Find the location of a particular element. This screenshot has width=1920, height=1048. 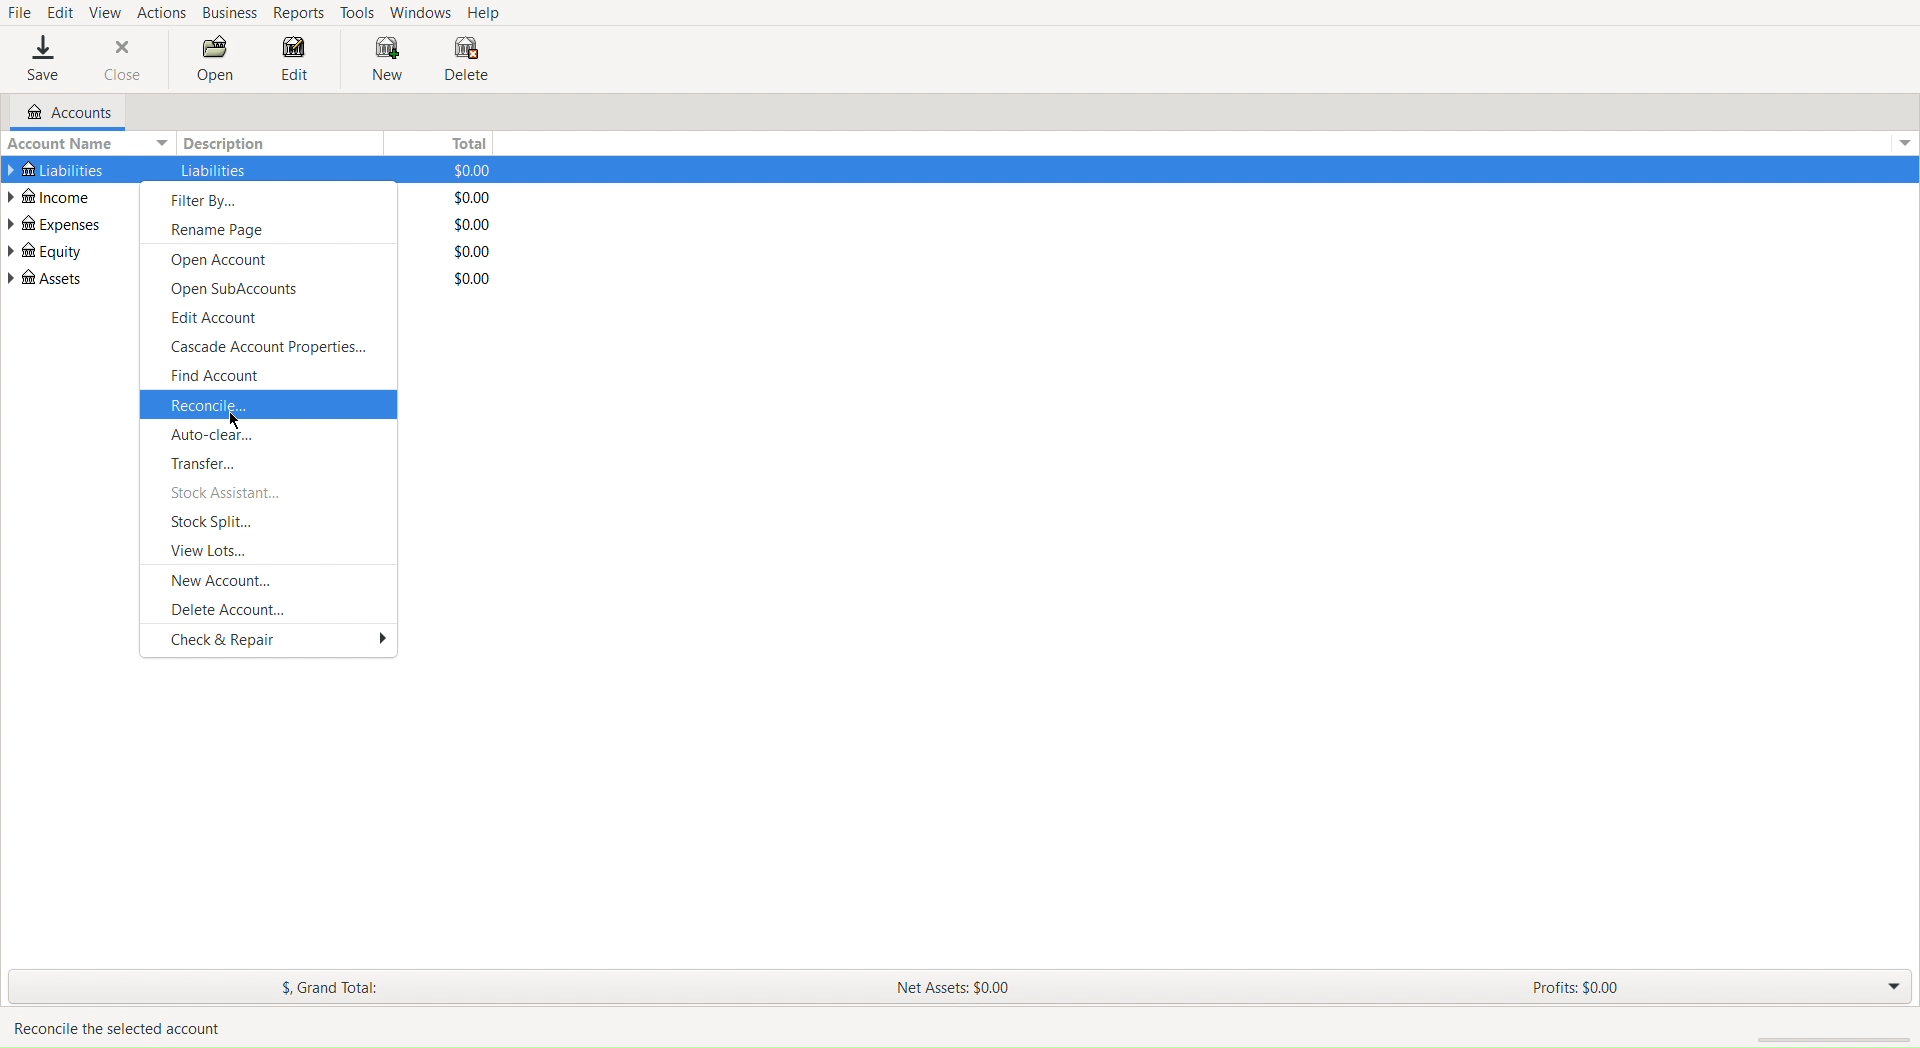

New is located at coordinates (385, 62).